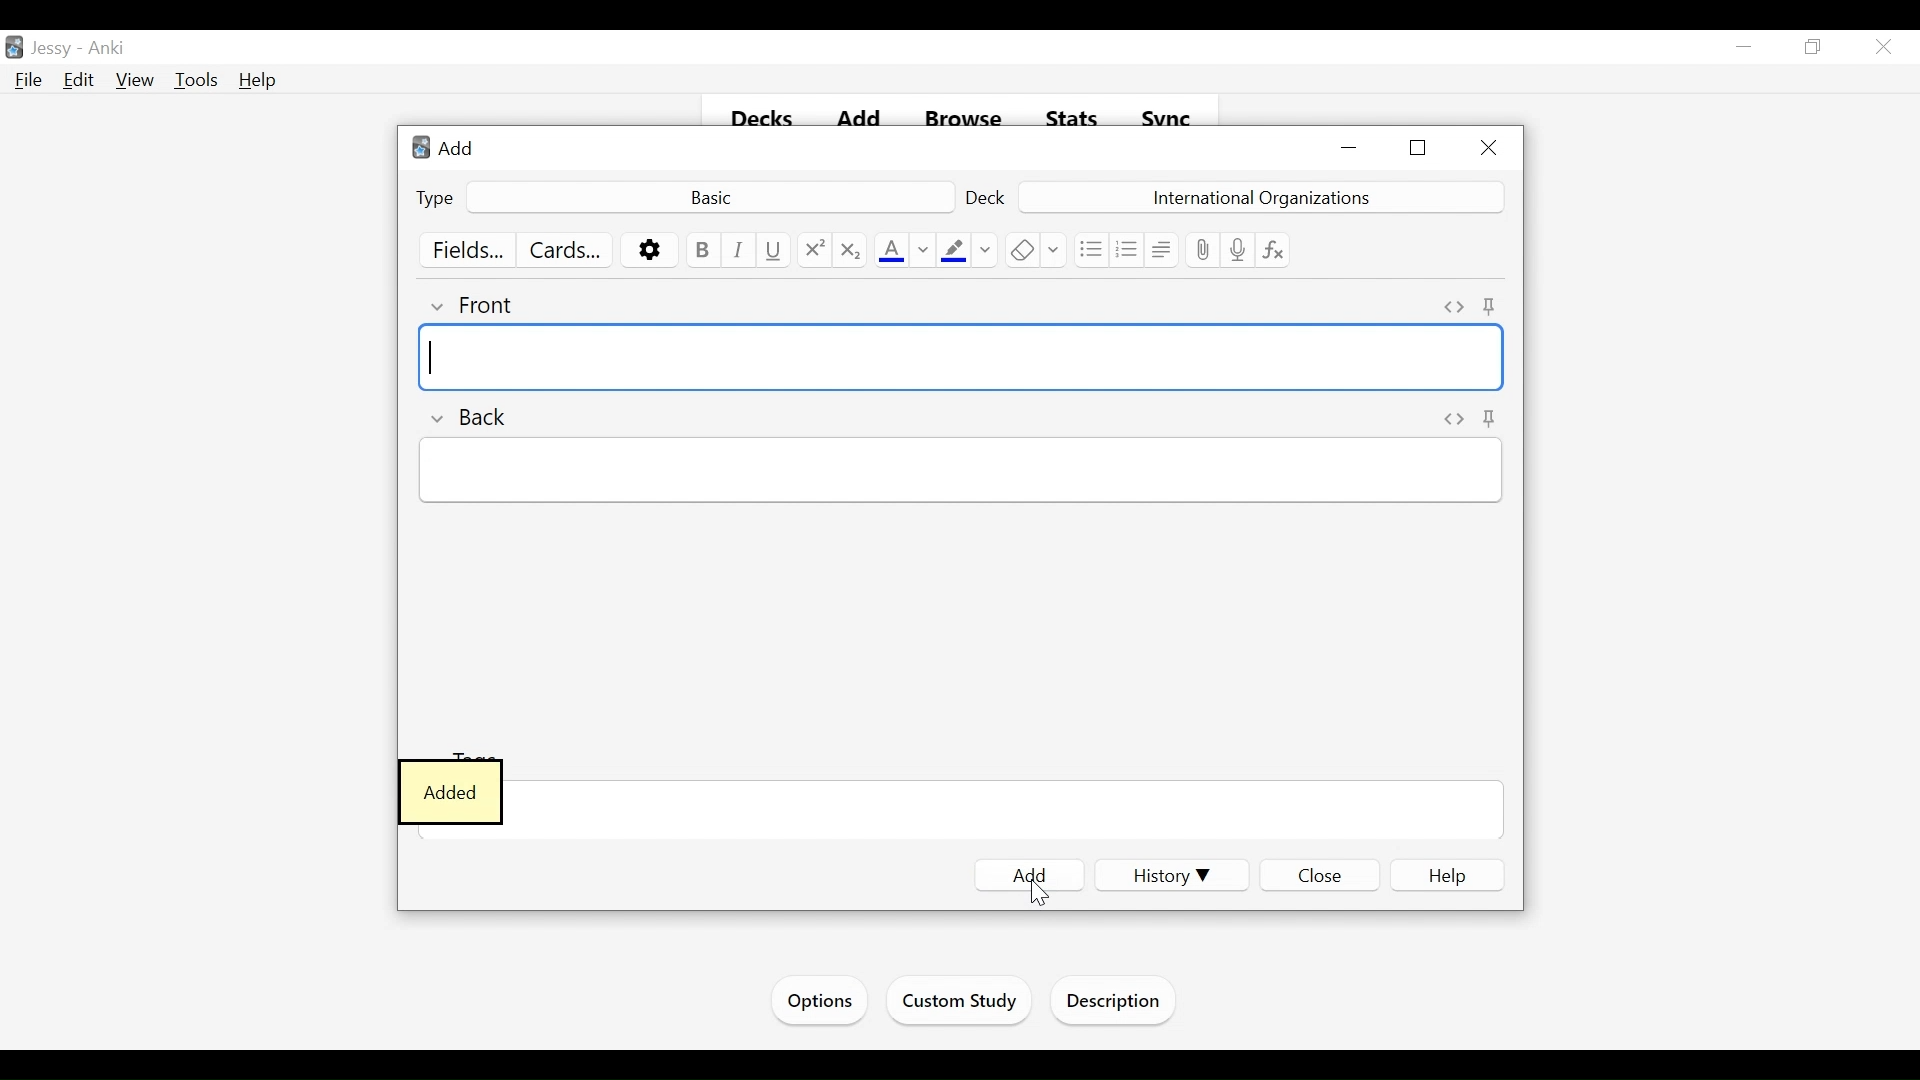 This screenshot has width=1920, height=1080. What do you see at coordinates (1259, 196) in the screenshot?
I see `International Organisations` at bounding box center [1259, 196].